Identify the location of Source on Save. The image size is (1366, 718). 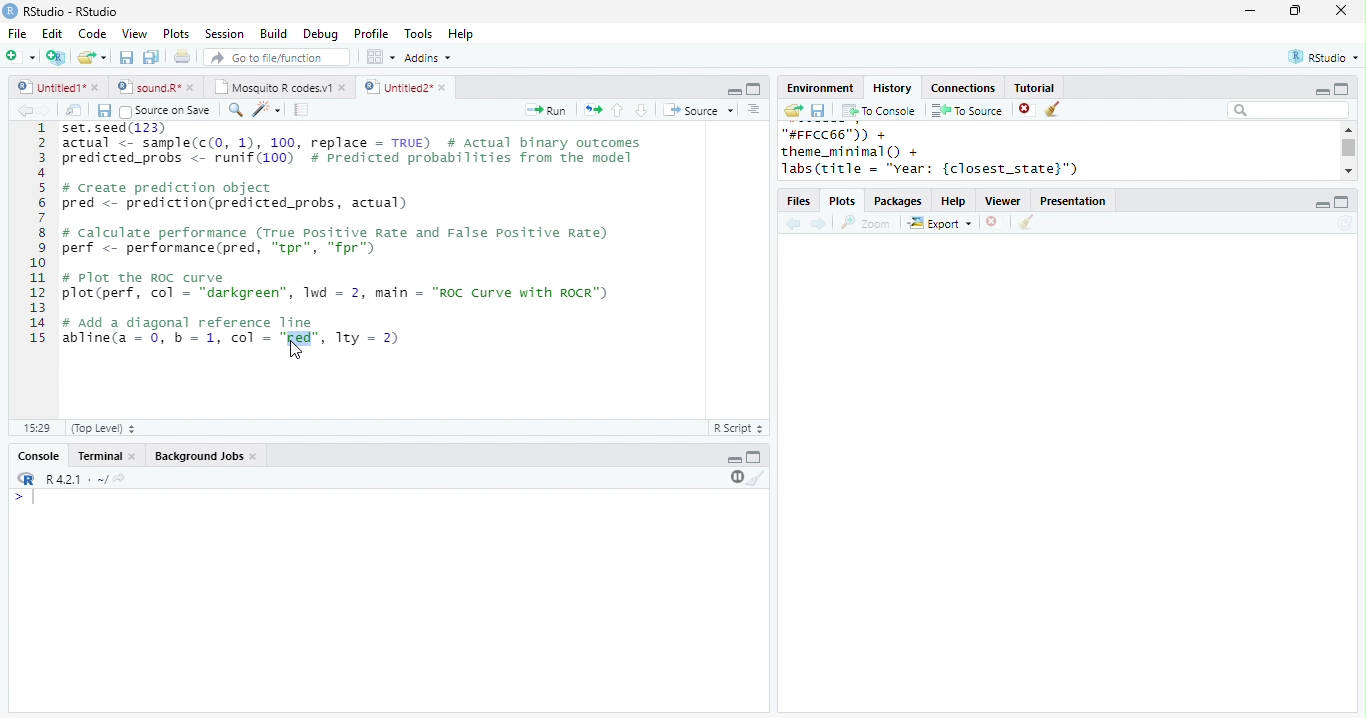
(163, 111).